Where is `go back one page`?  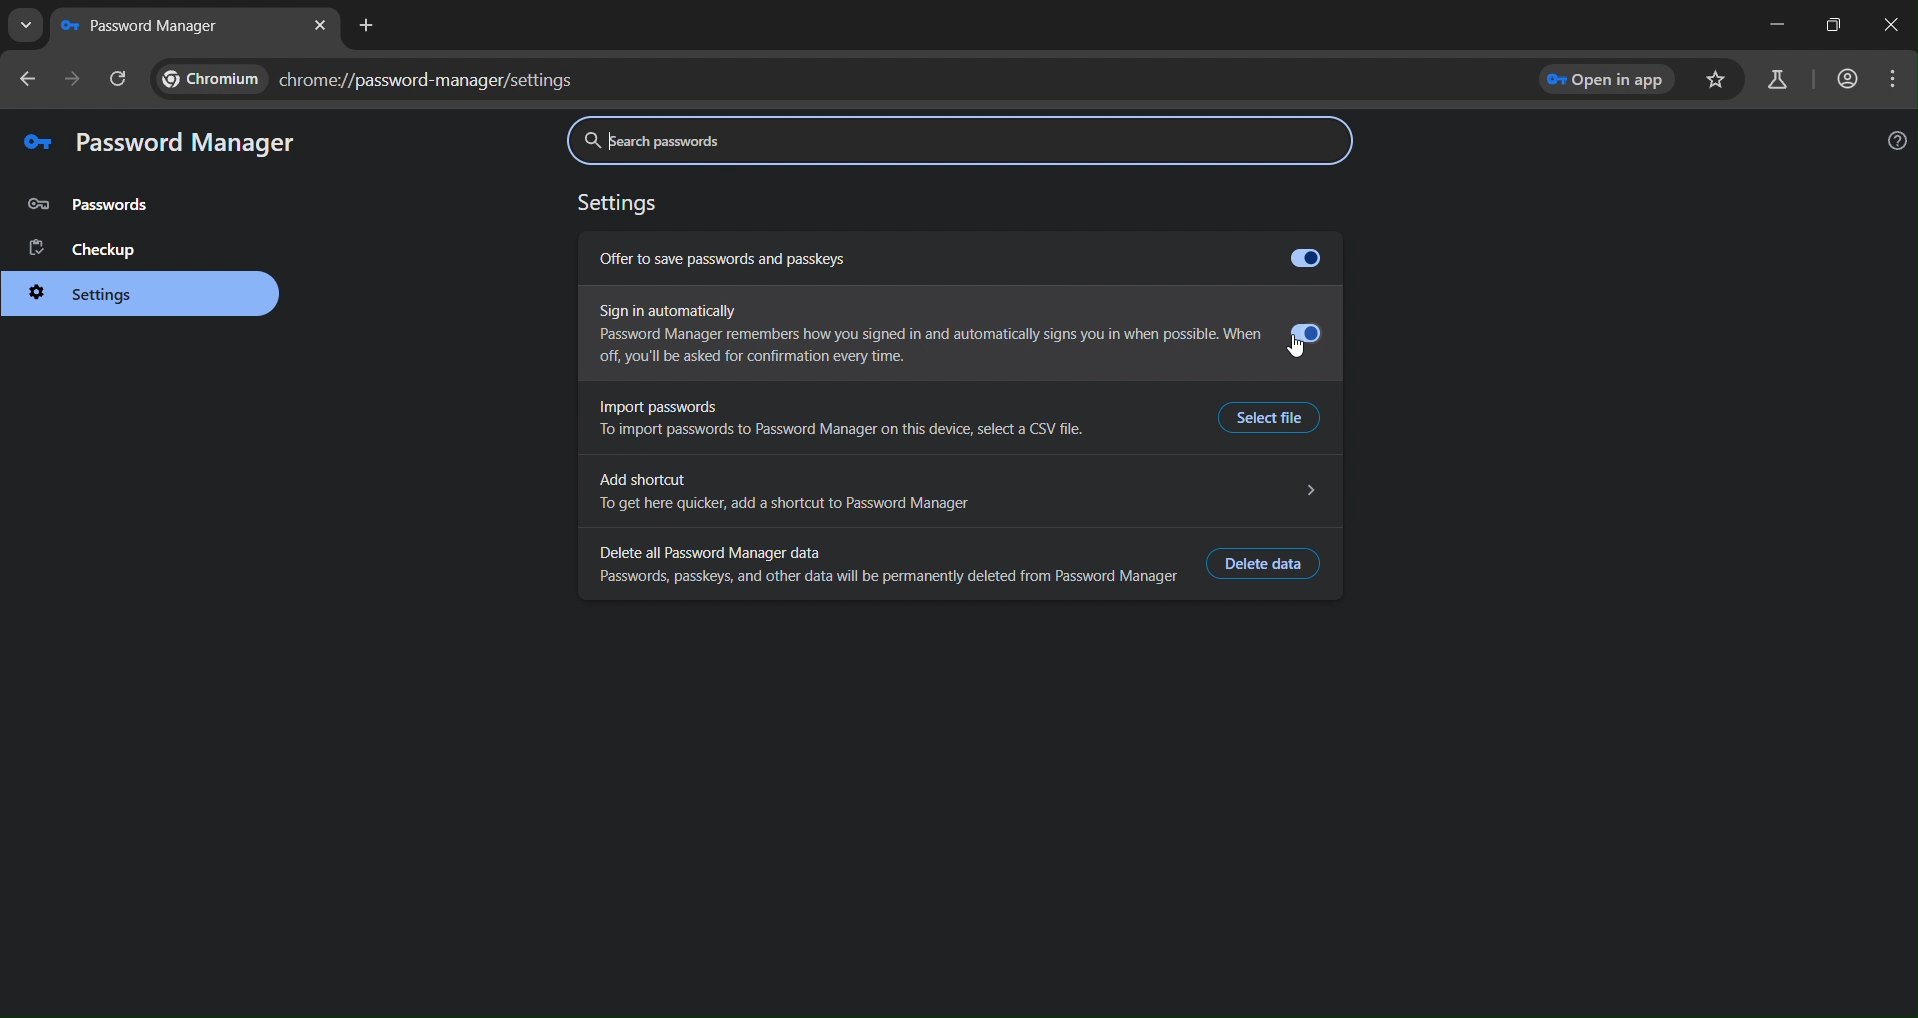 go back one page is located at coordinates (28, 79).